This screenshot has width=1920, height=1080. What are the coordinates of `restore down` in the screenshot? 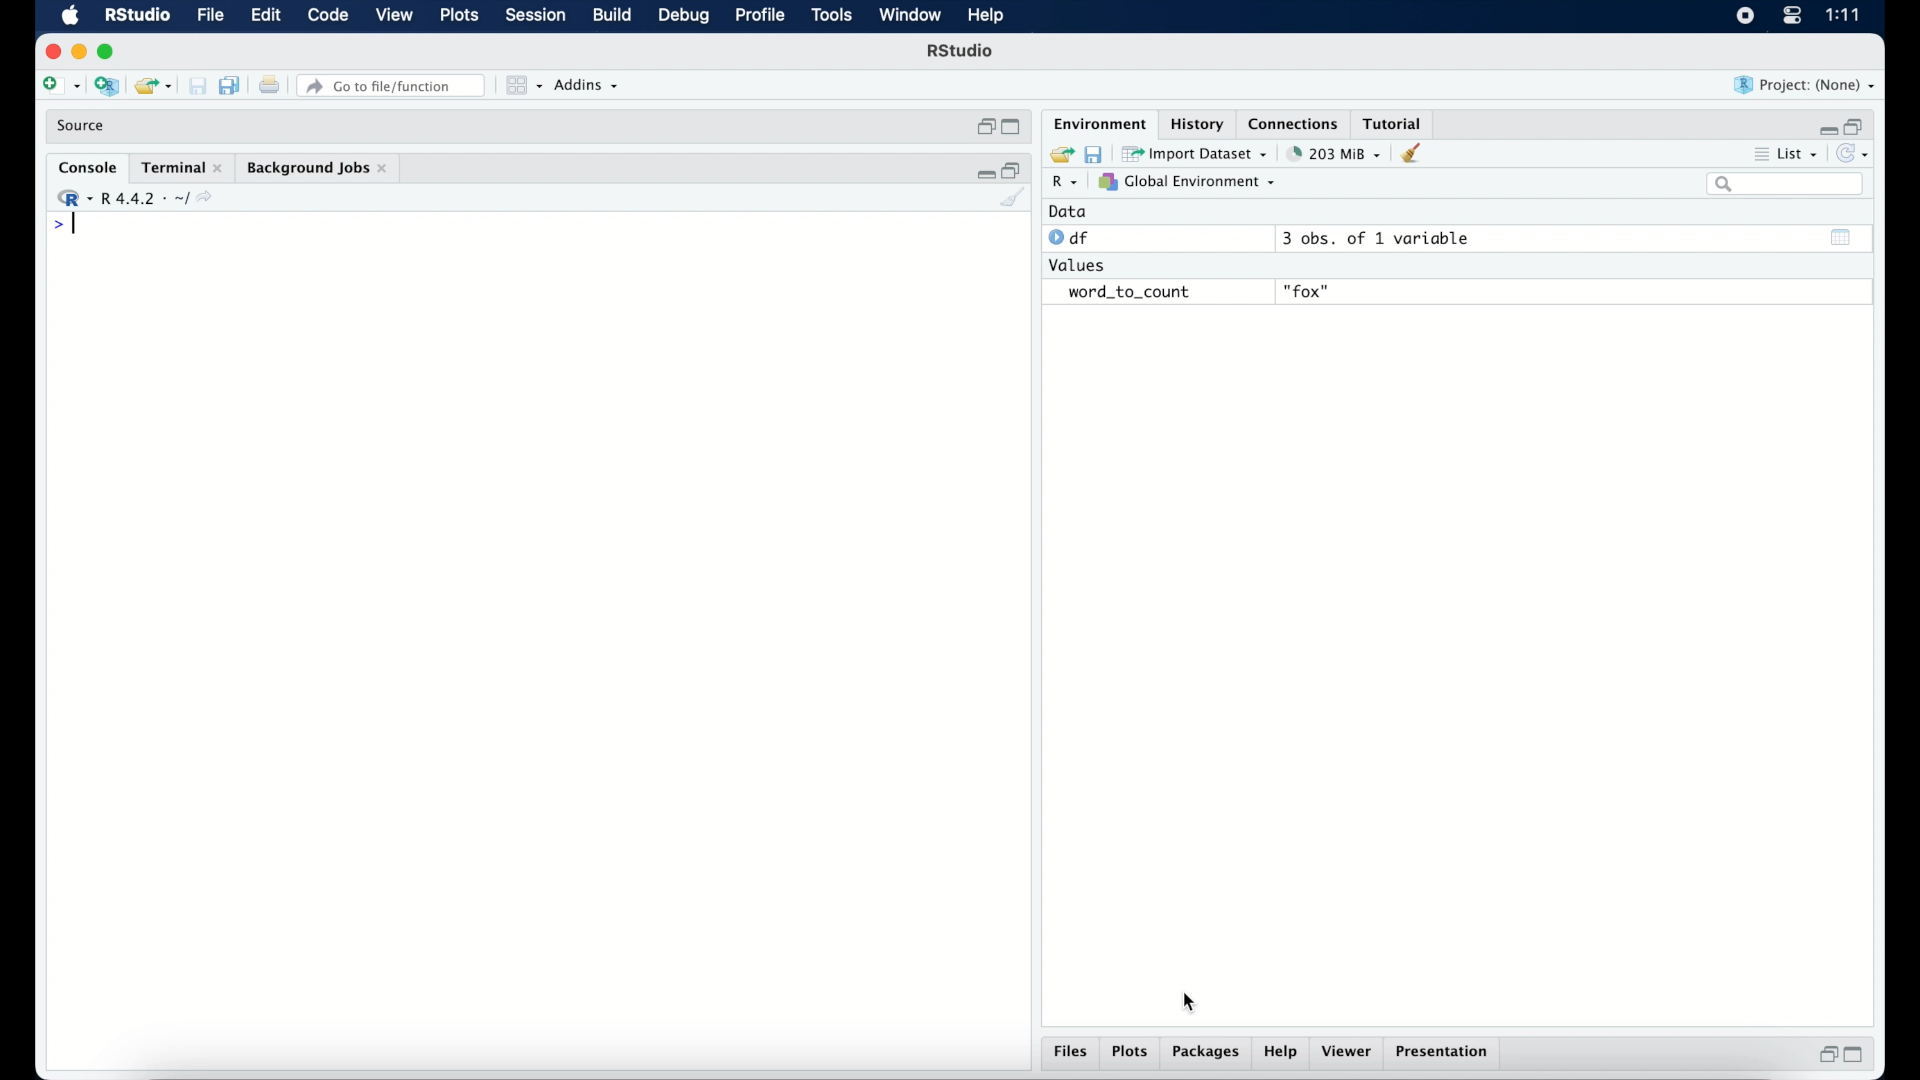 It's located at (1856, 125).